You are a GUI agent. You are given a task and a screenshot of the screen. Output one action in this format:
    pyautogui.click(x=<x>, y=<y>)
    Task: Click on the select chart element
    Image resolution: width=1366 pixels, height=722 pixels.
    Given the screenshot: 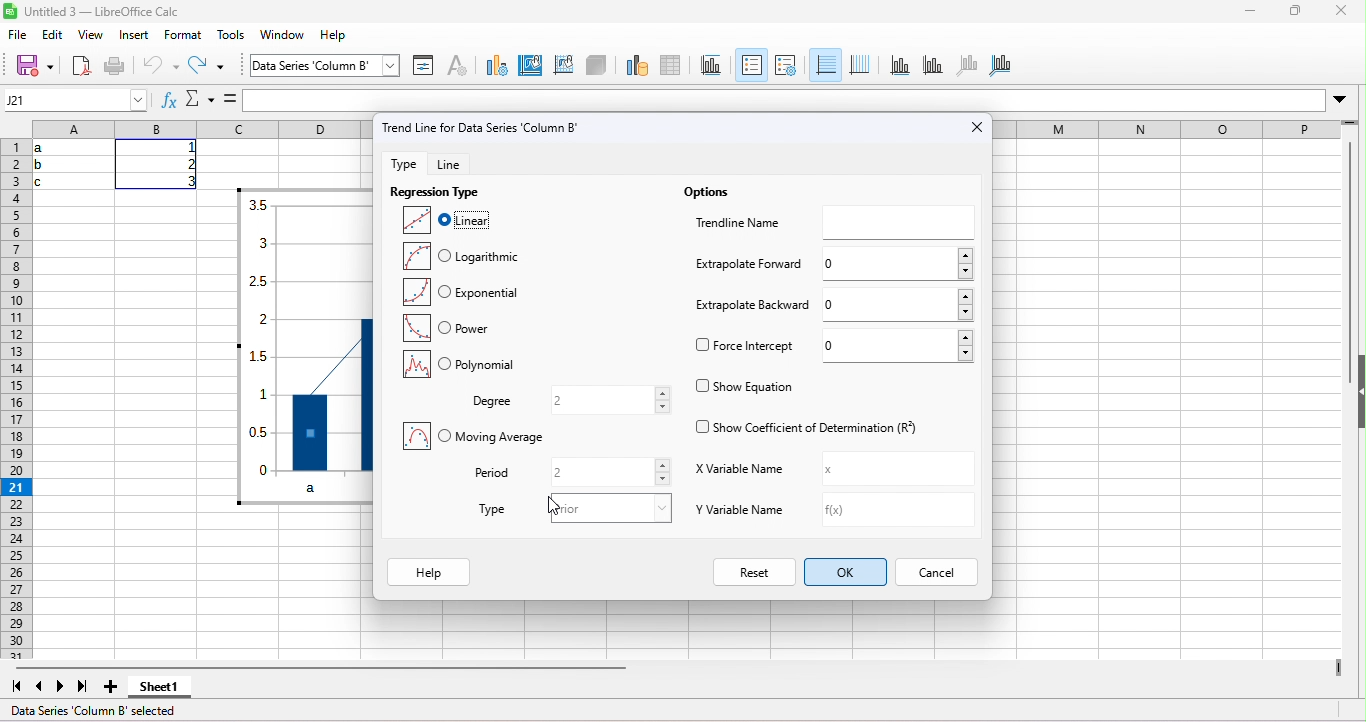 What is the action you would take?
    pyautogui.click(x=391, y=64)
    